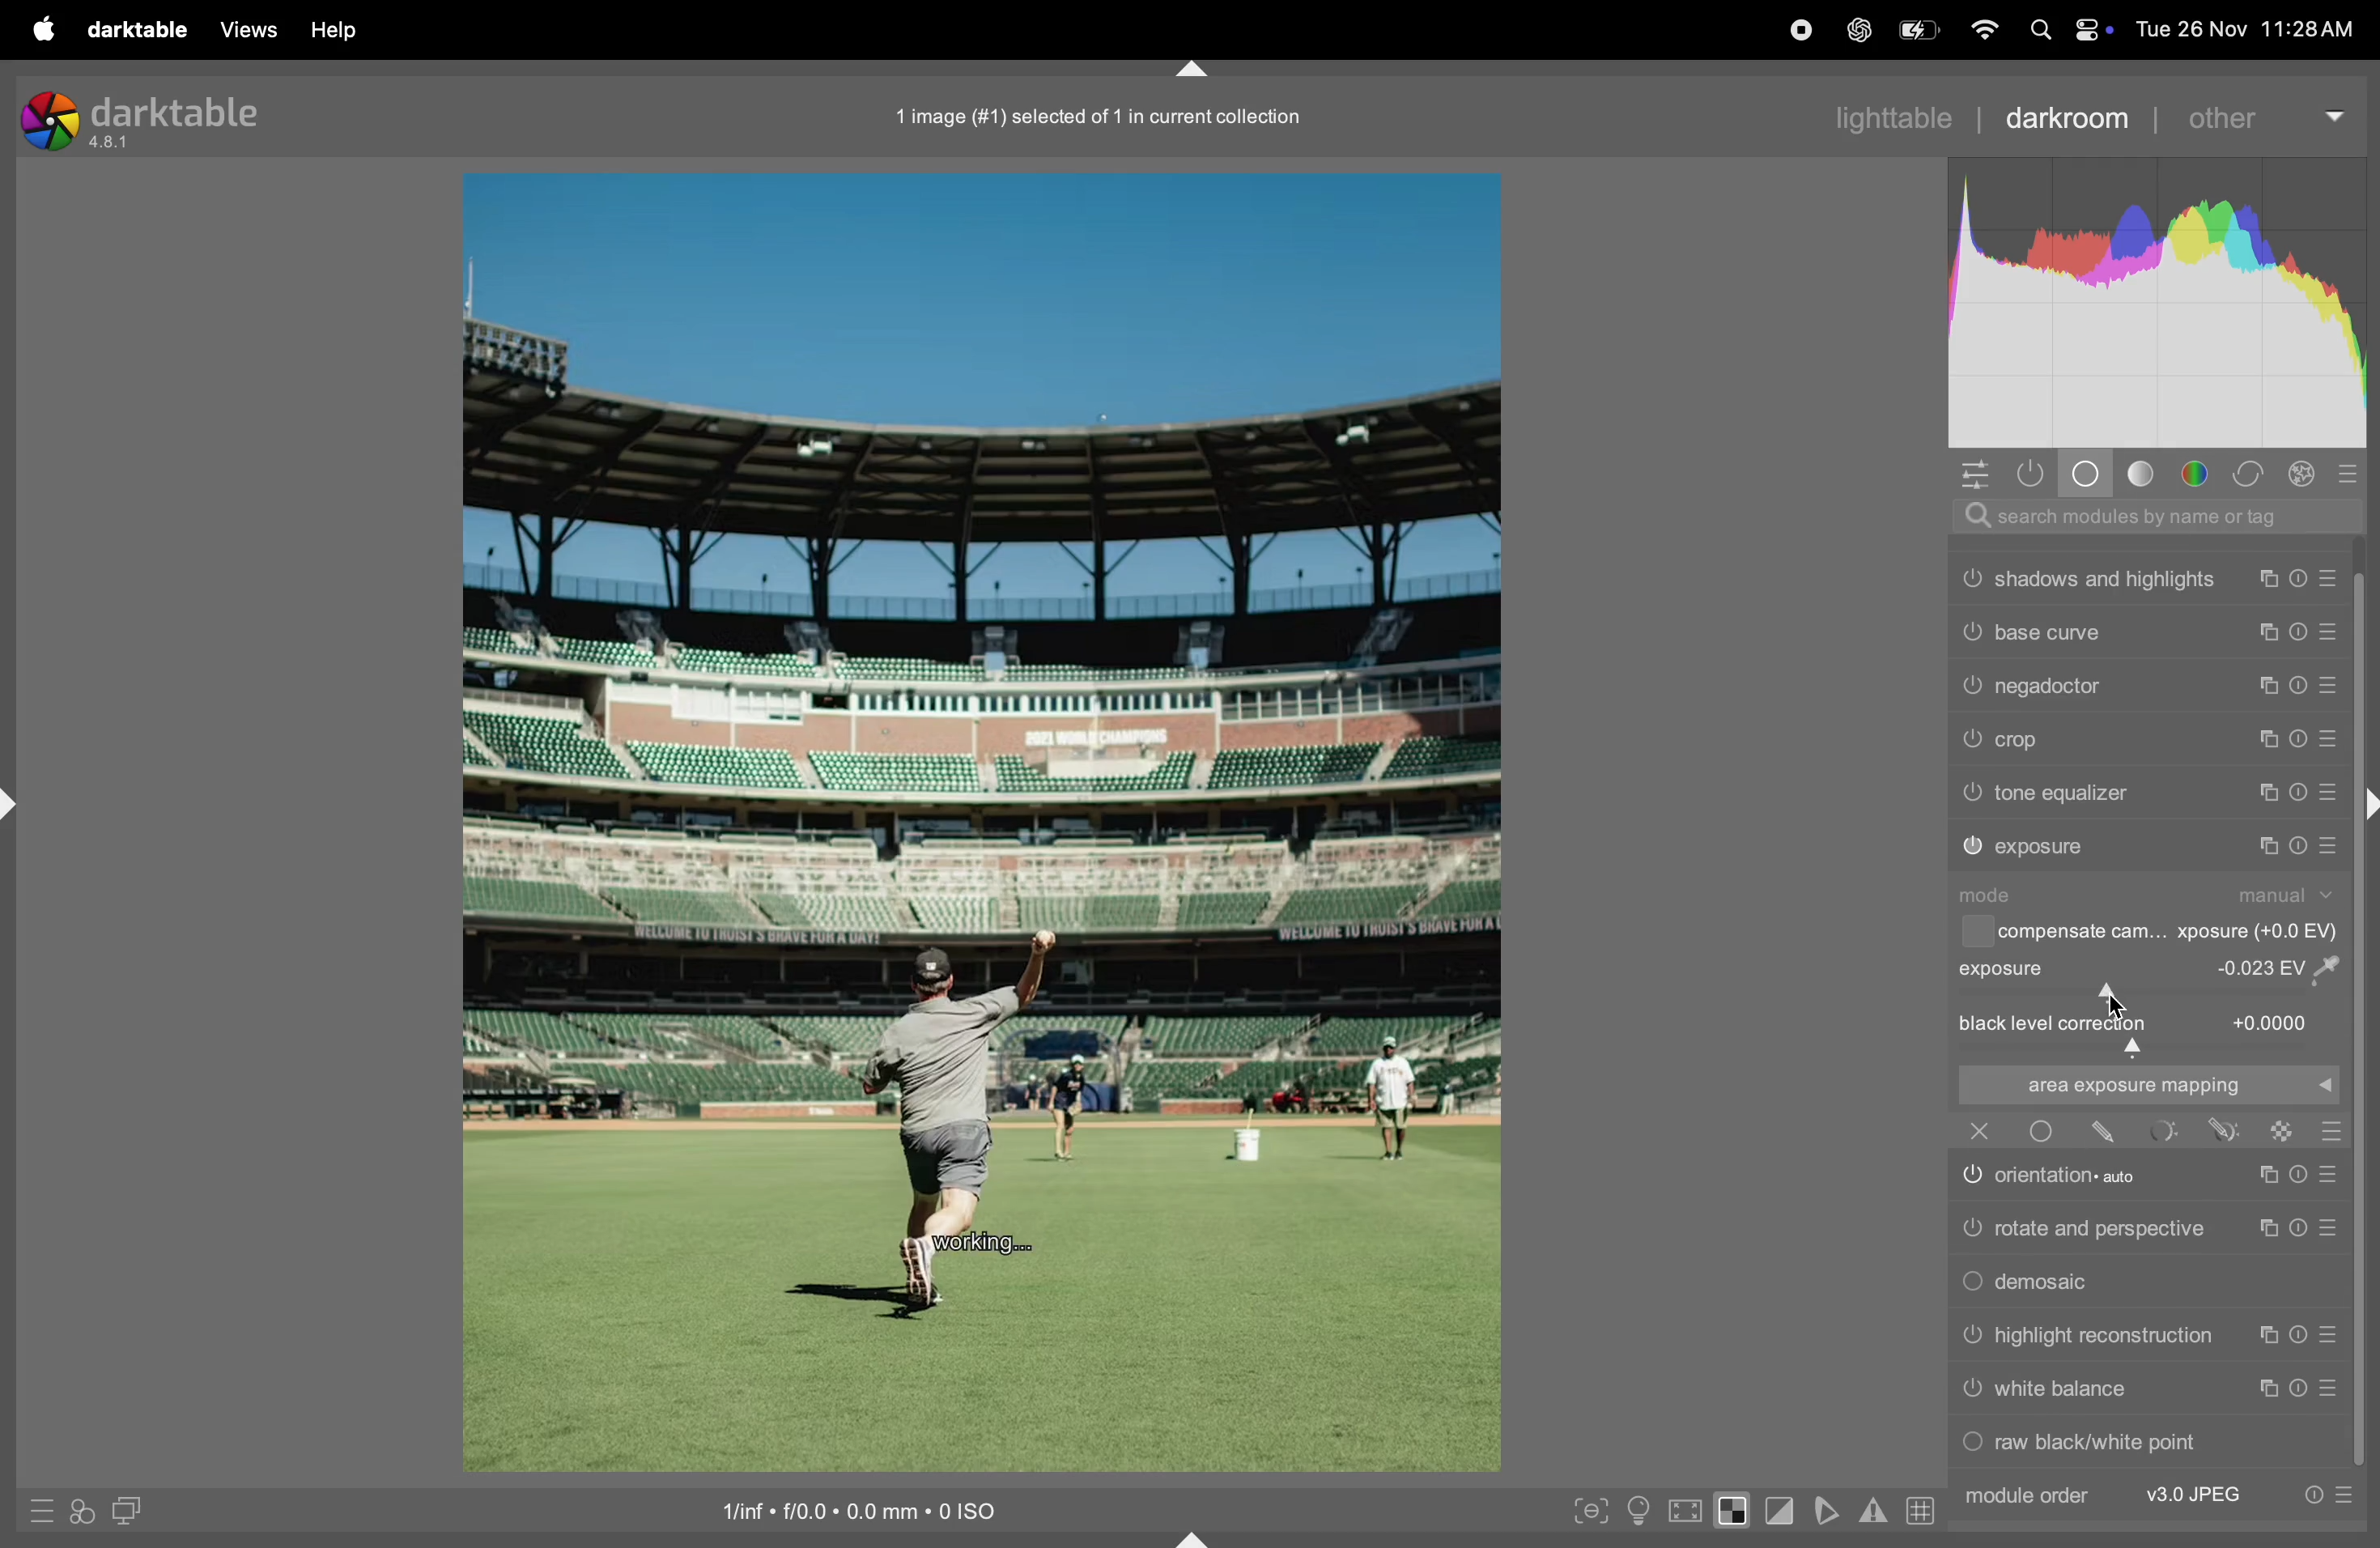  What do you see at coordinates (2303, 473) in the screenshot?
I see `effect` at bounding box center [2303, 473].